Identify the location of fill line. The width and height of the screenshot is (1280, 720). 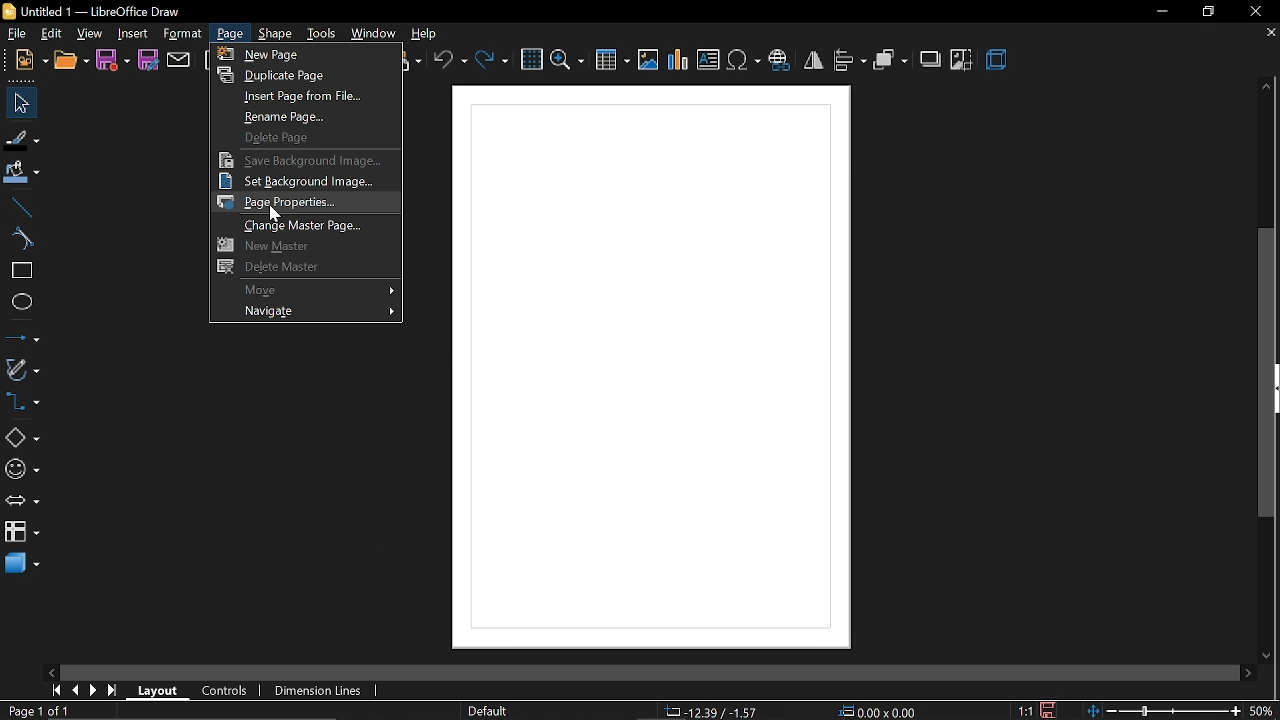
(23, 140).